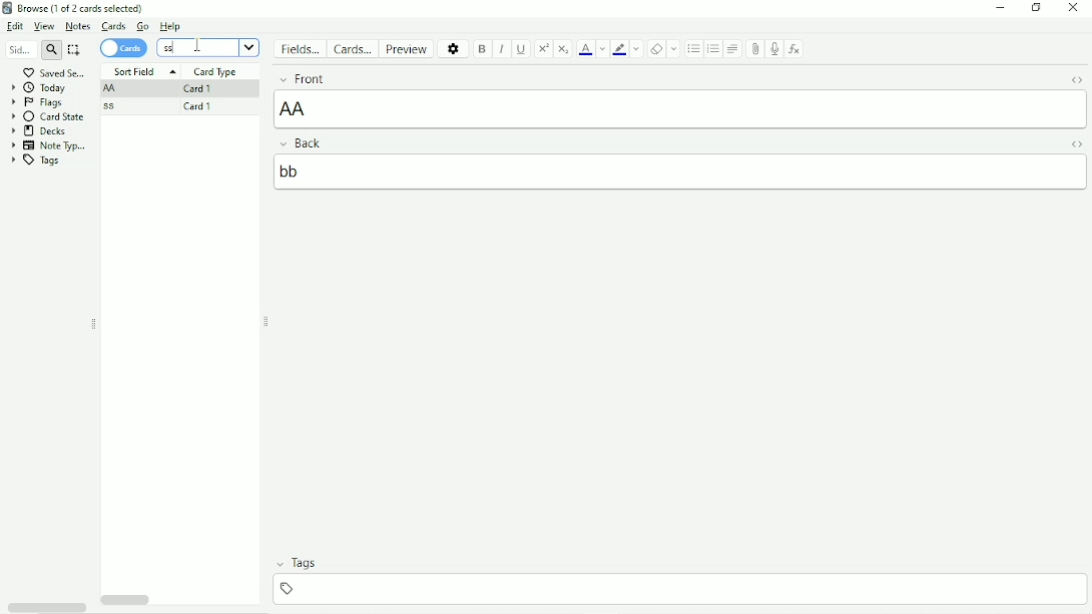 The width and height of the screenshot is (1092, 614). Describe the element at coordinates (171, 27) in the screenshot. I see `Help` at that location.